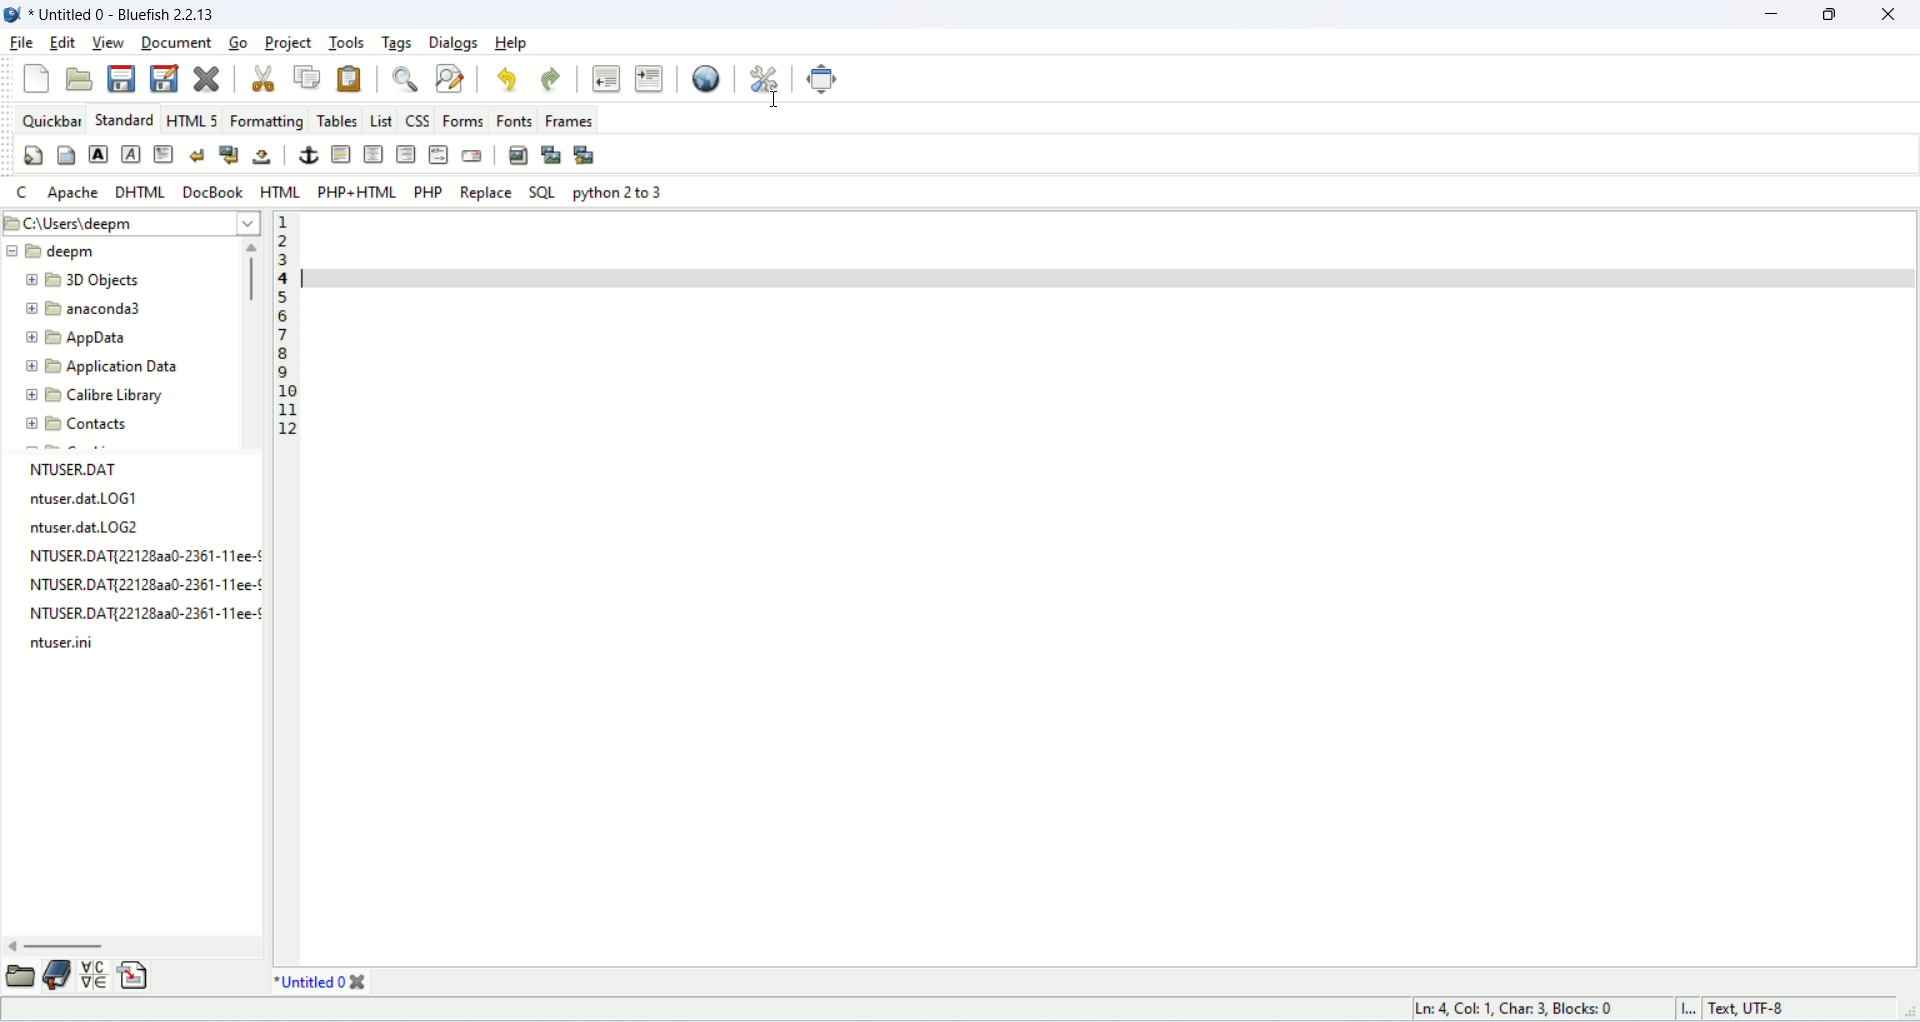 This screenshot has height=1022, width=1920. What do you see at coordinates (419, 119) in the screenshot?
I see `CSS` at bounding box center [419, 119].